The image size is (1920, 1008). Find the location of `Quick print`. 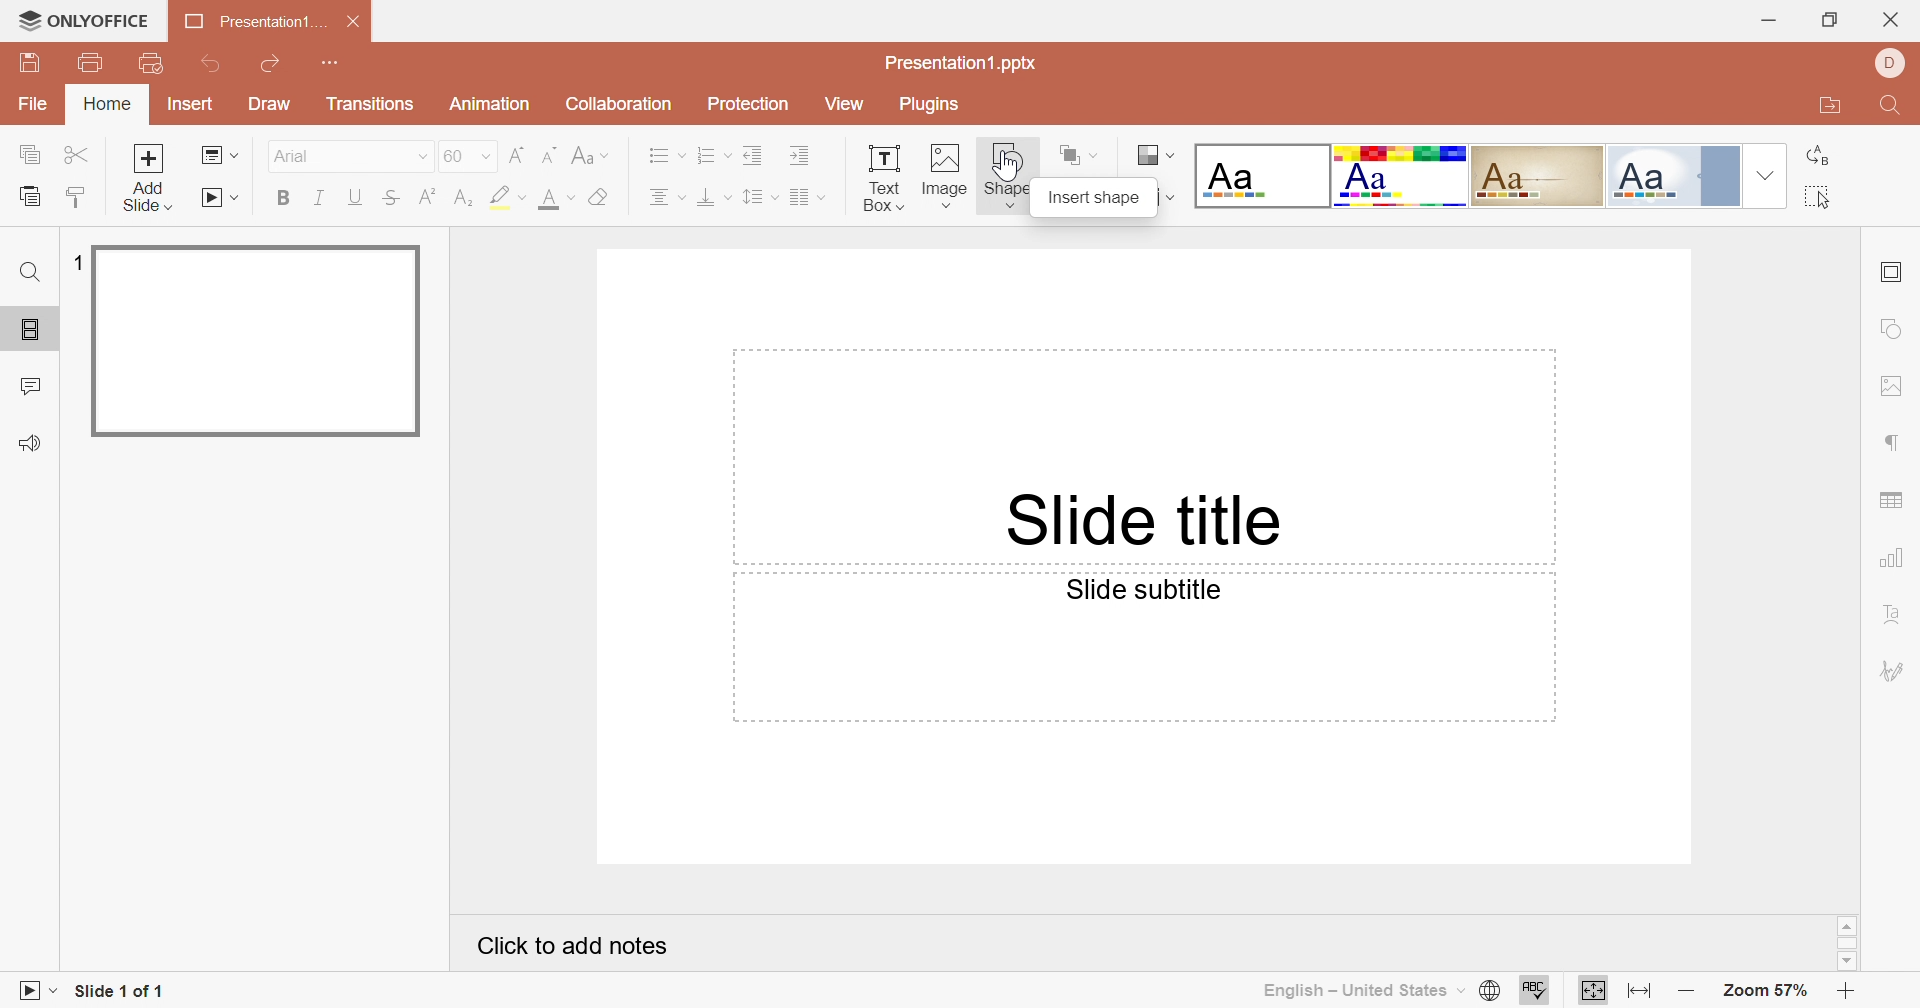

Quick print is located at coordinates (154, 63).